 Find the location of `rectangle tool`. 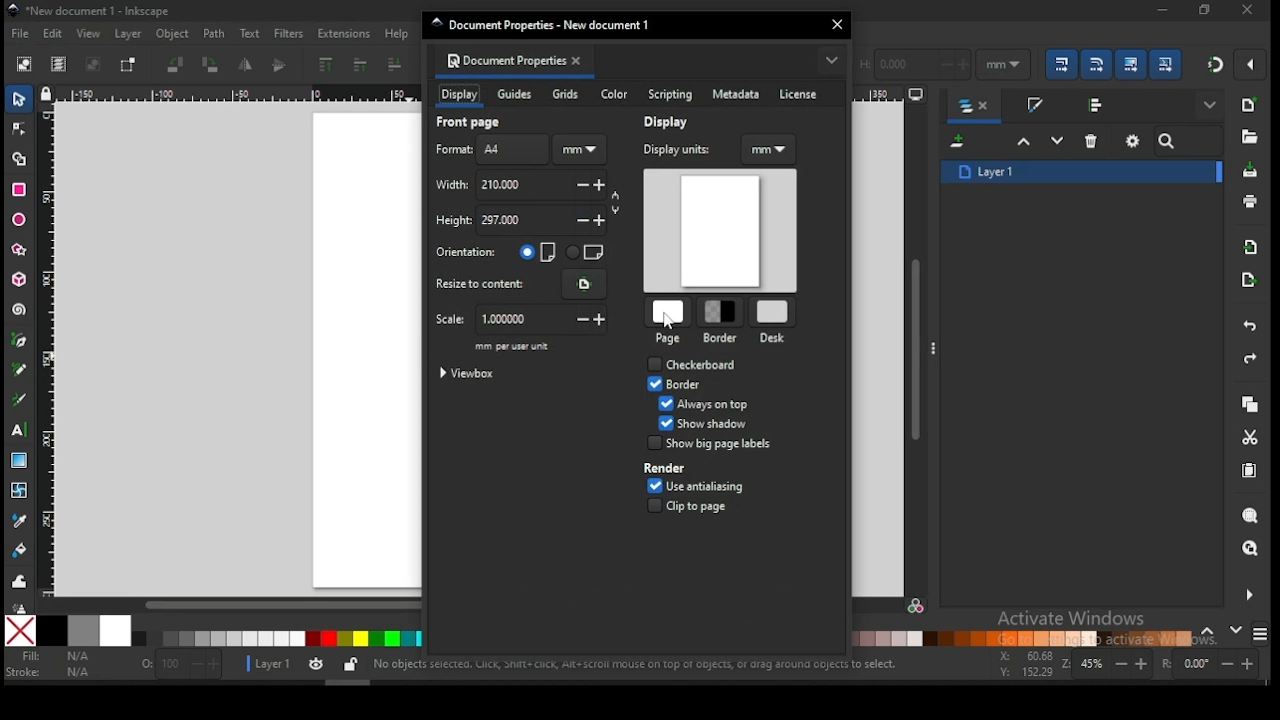

rectangle tool is located at coordinates (19, 190).